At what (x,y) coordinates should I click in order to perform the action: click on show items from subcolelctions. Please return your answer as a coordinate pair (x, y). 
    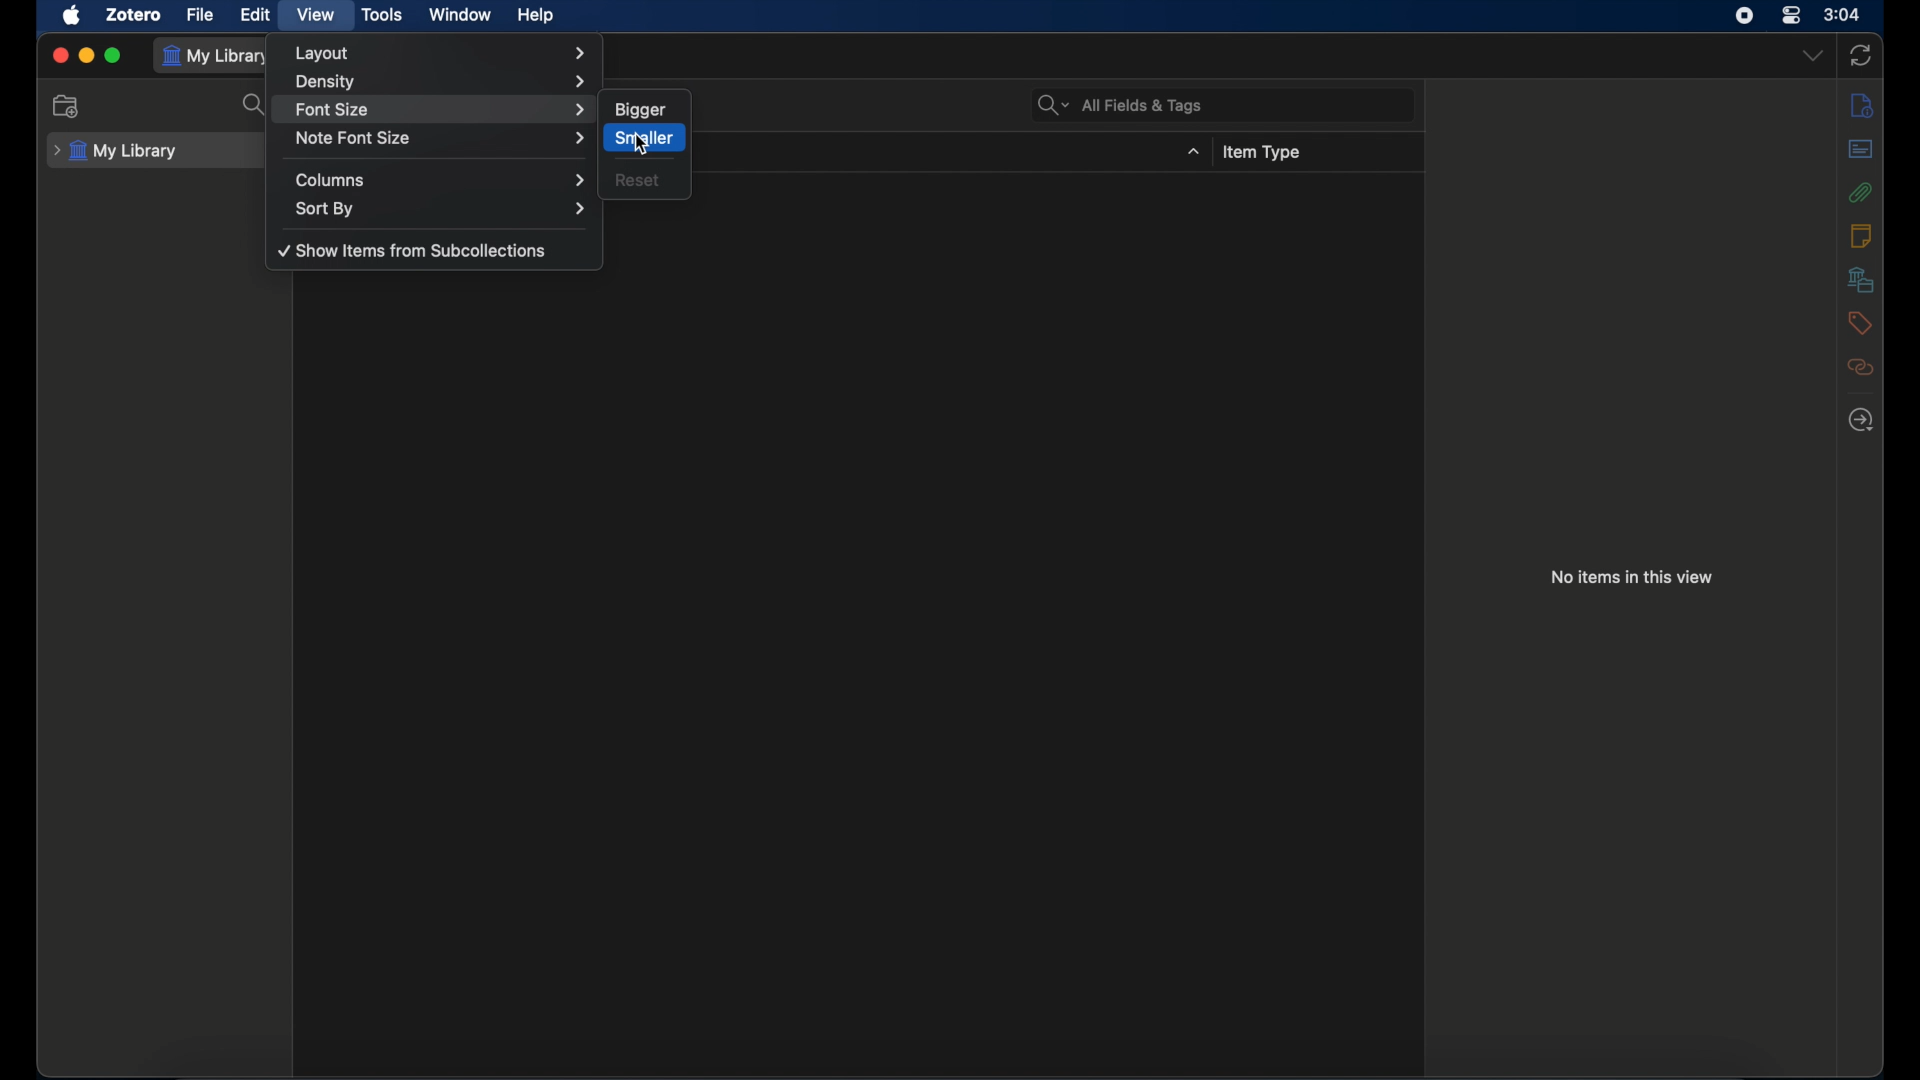
    Looking at the image, I should click on (415, 250).